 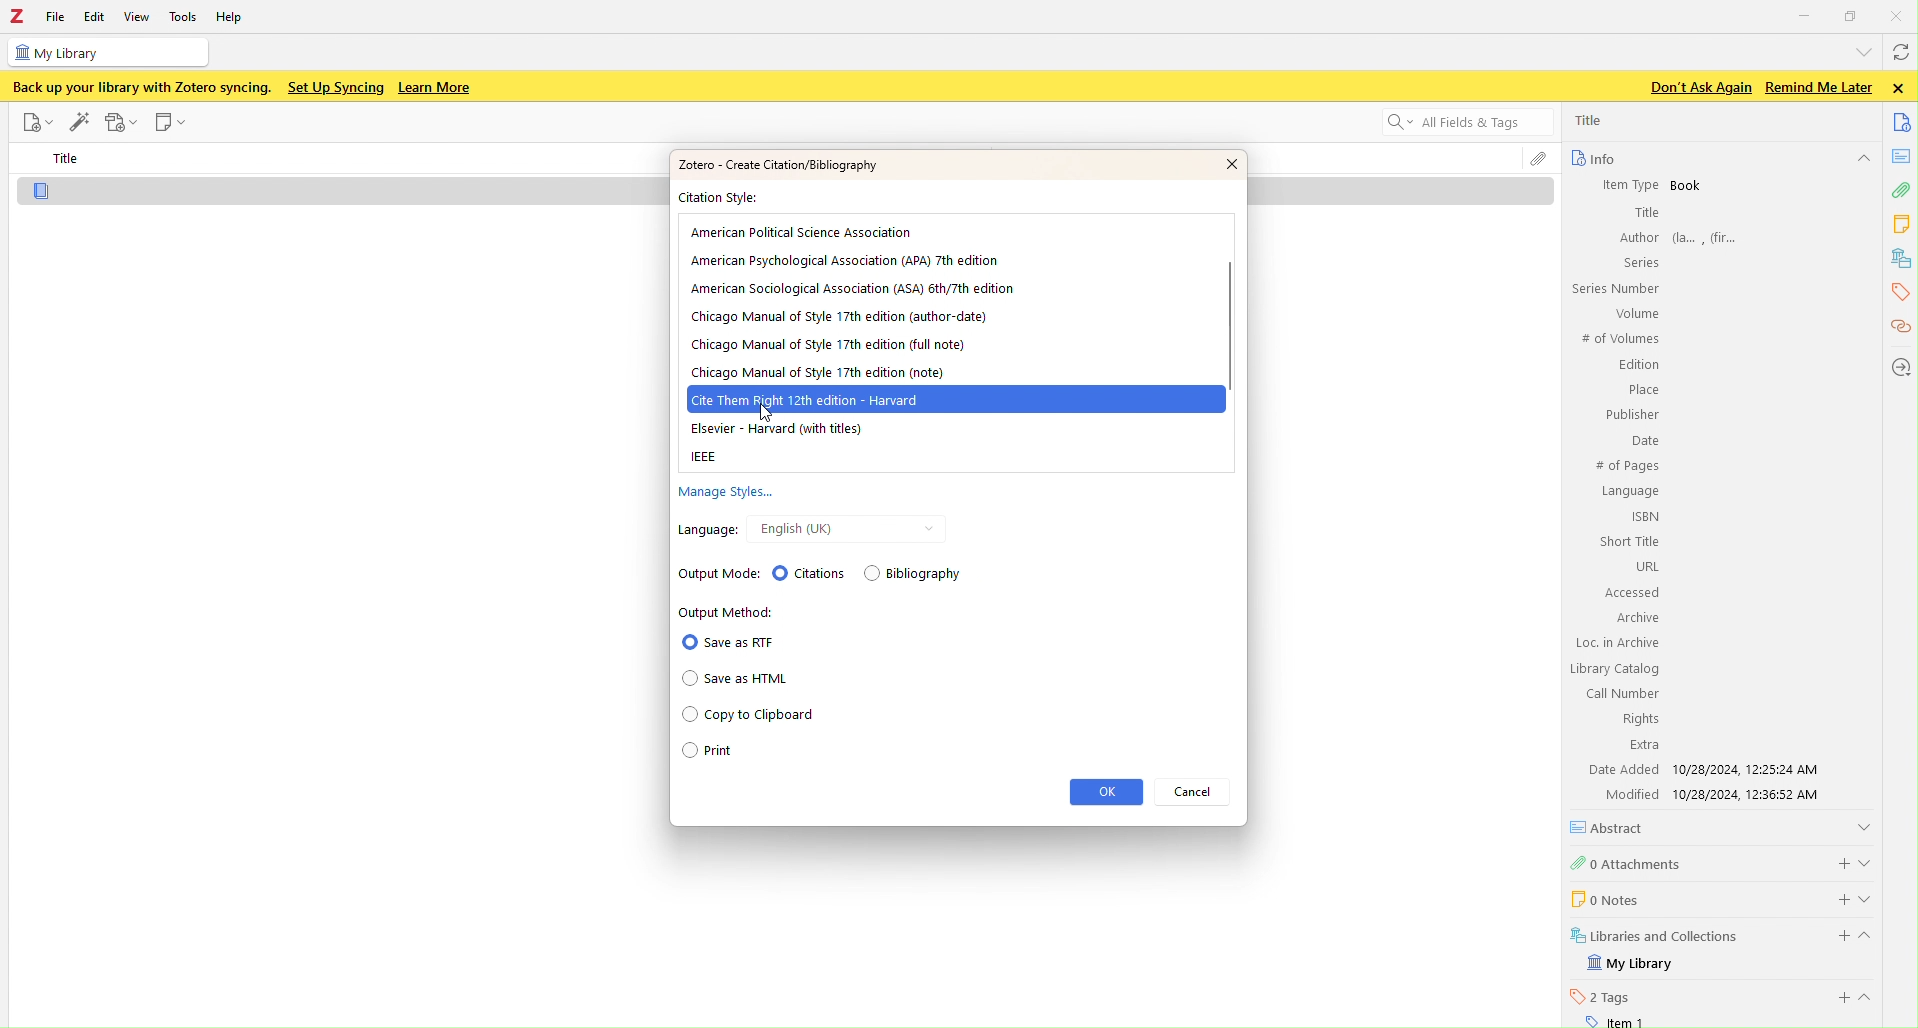 What do you see at coordinates (793, 529) in the screenshot?
I see `English (UK)` at bounding box center [793, 529].